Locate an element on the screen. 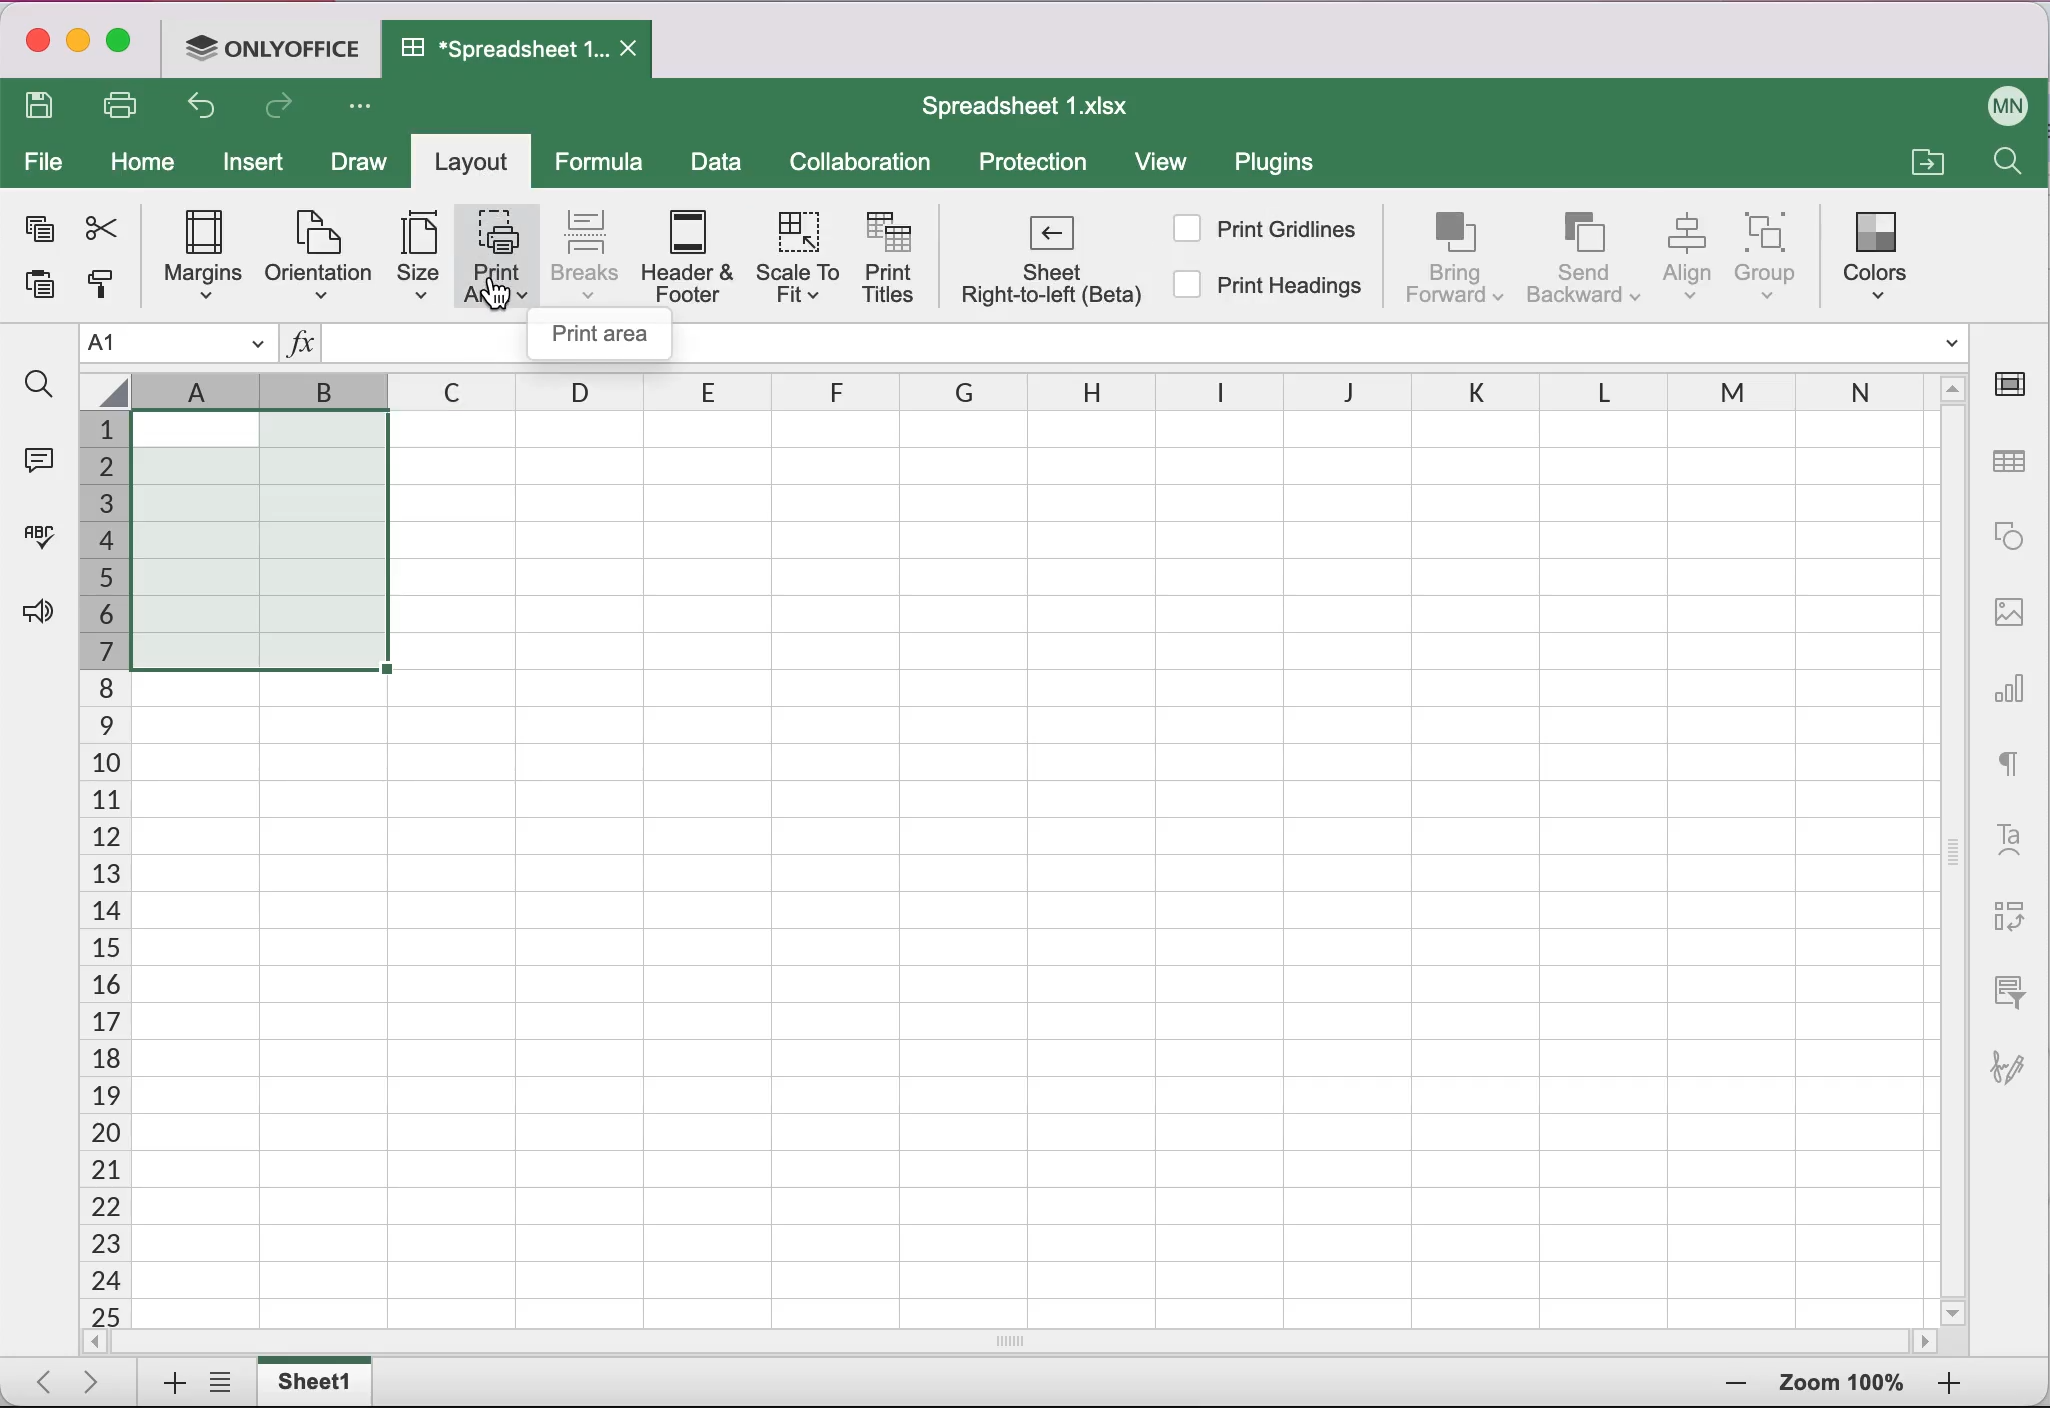 The height and width of the screenshot is (1408, 2050). protection is located at coordinates (1034, 164).